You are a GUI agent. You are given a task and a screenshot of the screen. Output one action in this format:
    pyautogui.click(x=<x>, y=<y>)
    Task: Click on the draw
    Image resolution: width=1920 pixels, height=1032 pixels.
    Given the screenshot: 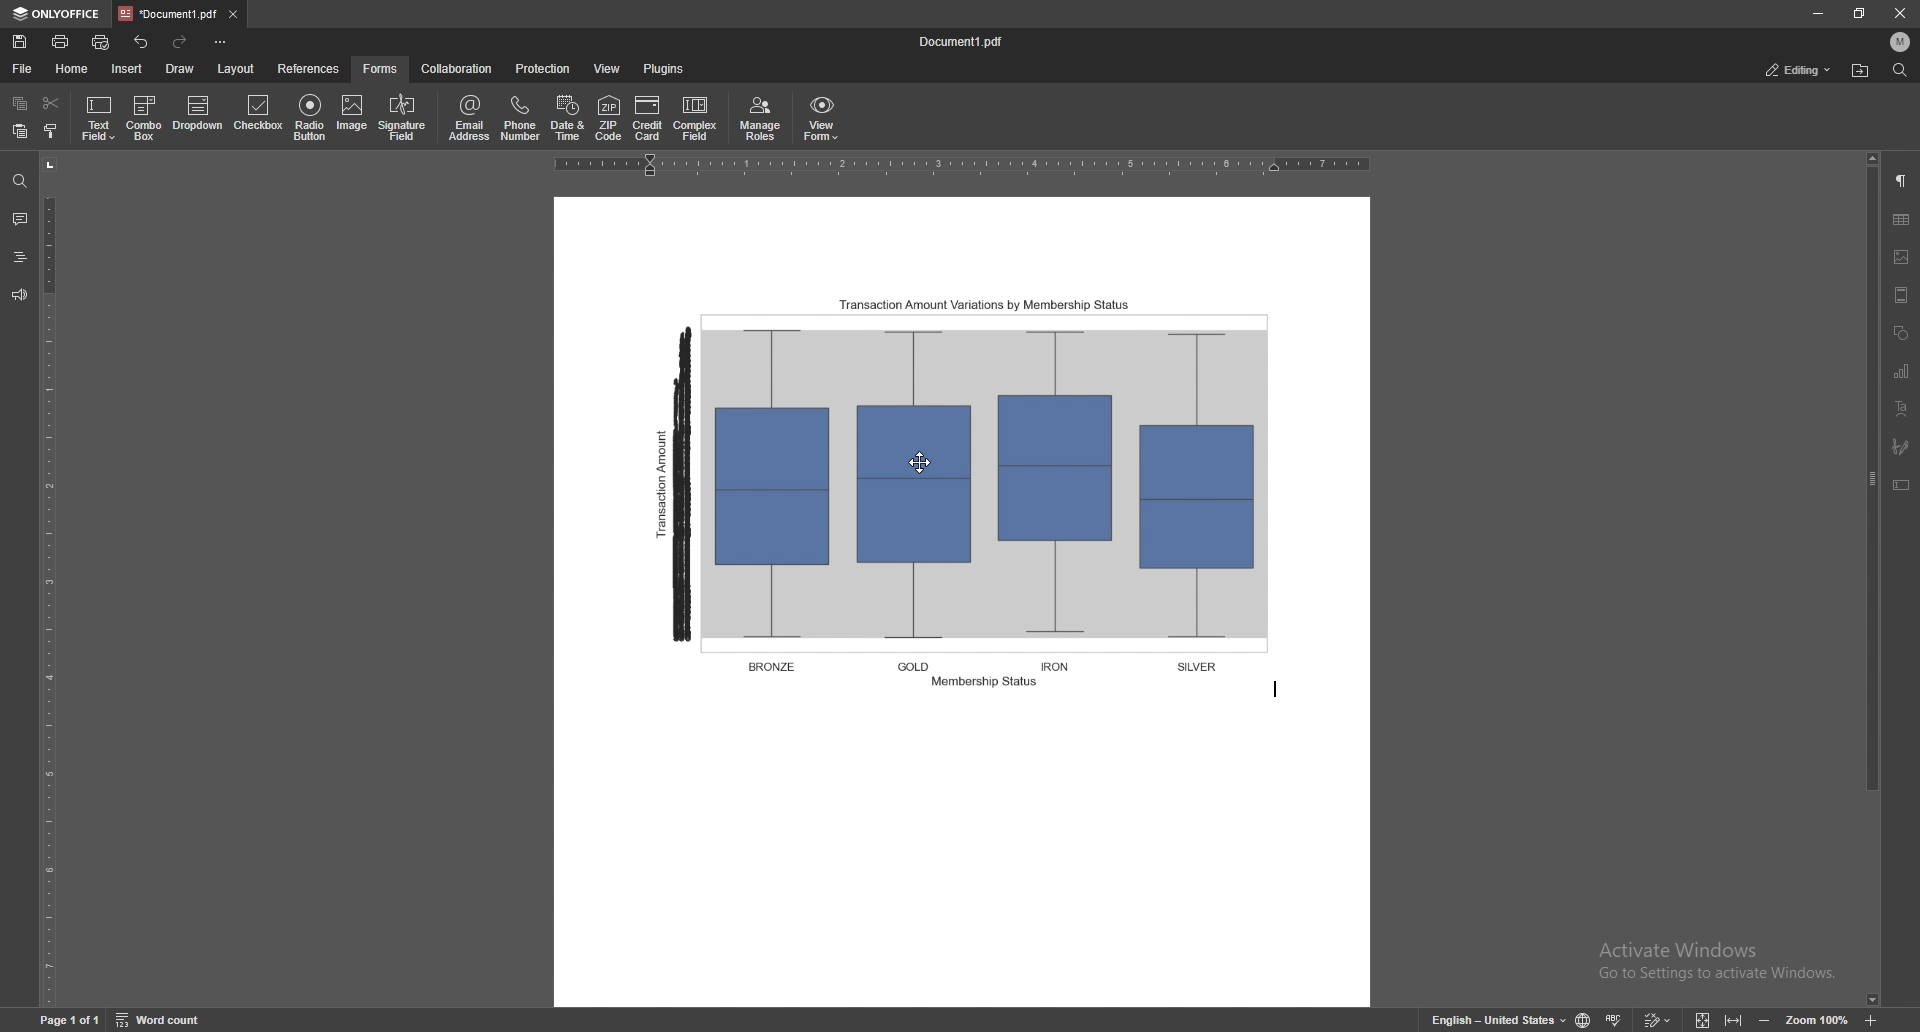 What is the action you would take?
    pyautogui.click(x=181, y=69)
    